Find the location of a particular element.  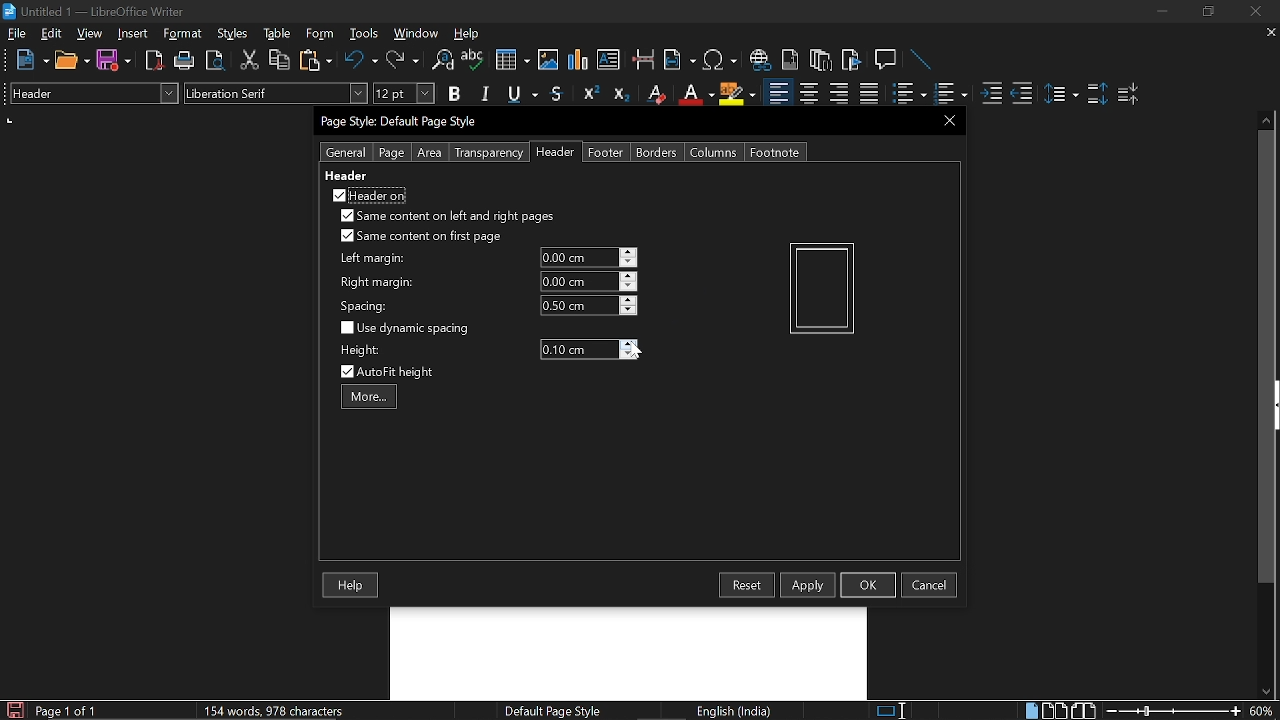

insert diagram is located at coordinates (578, 60).